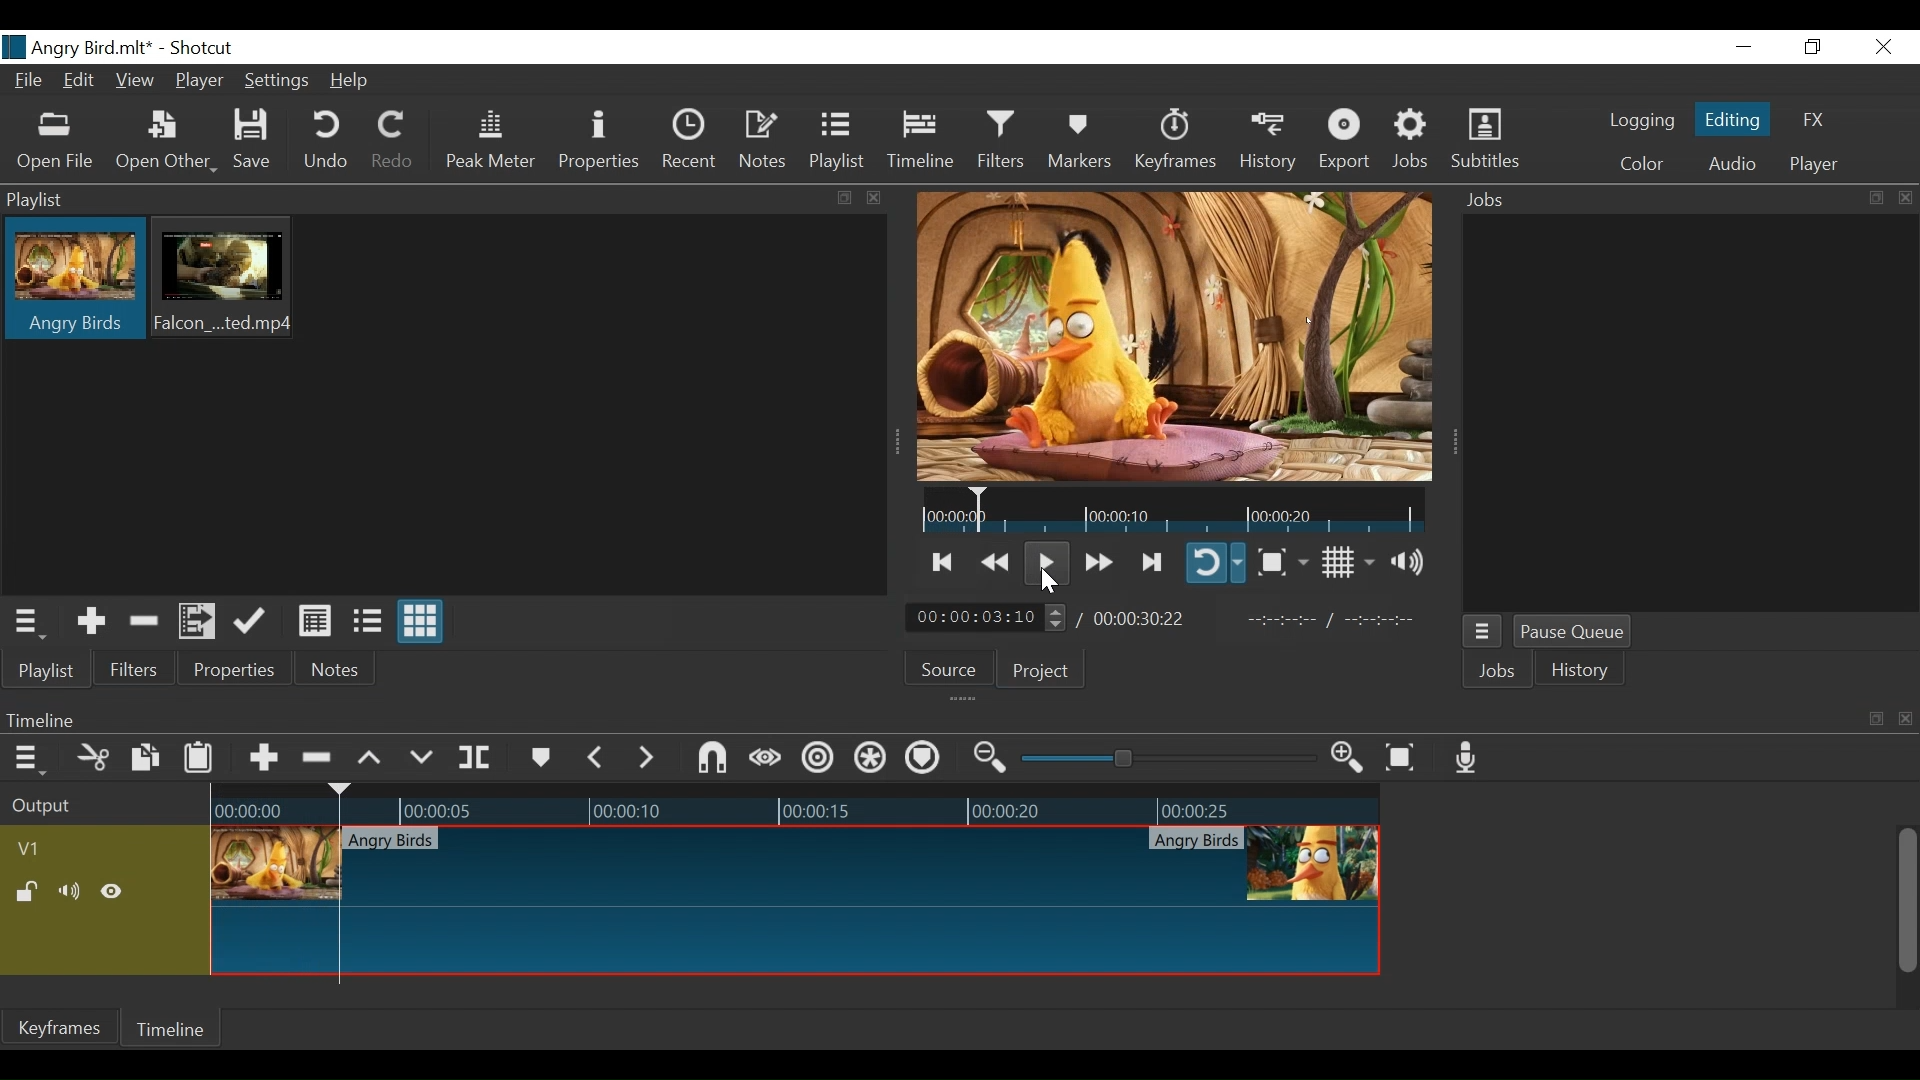 The height and width of the screenshot is (1080, 1920). What do you see at coordinates (1179, 510) in the screenshot?
I see `timeline` at bounding box center [1179, 510].